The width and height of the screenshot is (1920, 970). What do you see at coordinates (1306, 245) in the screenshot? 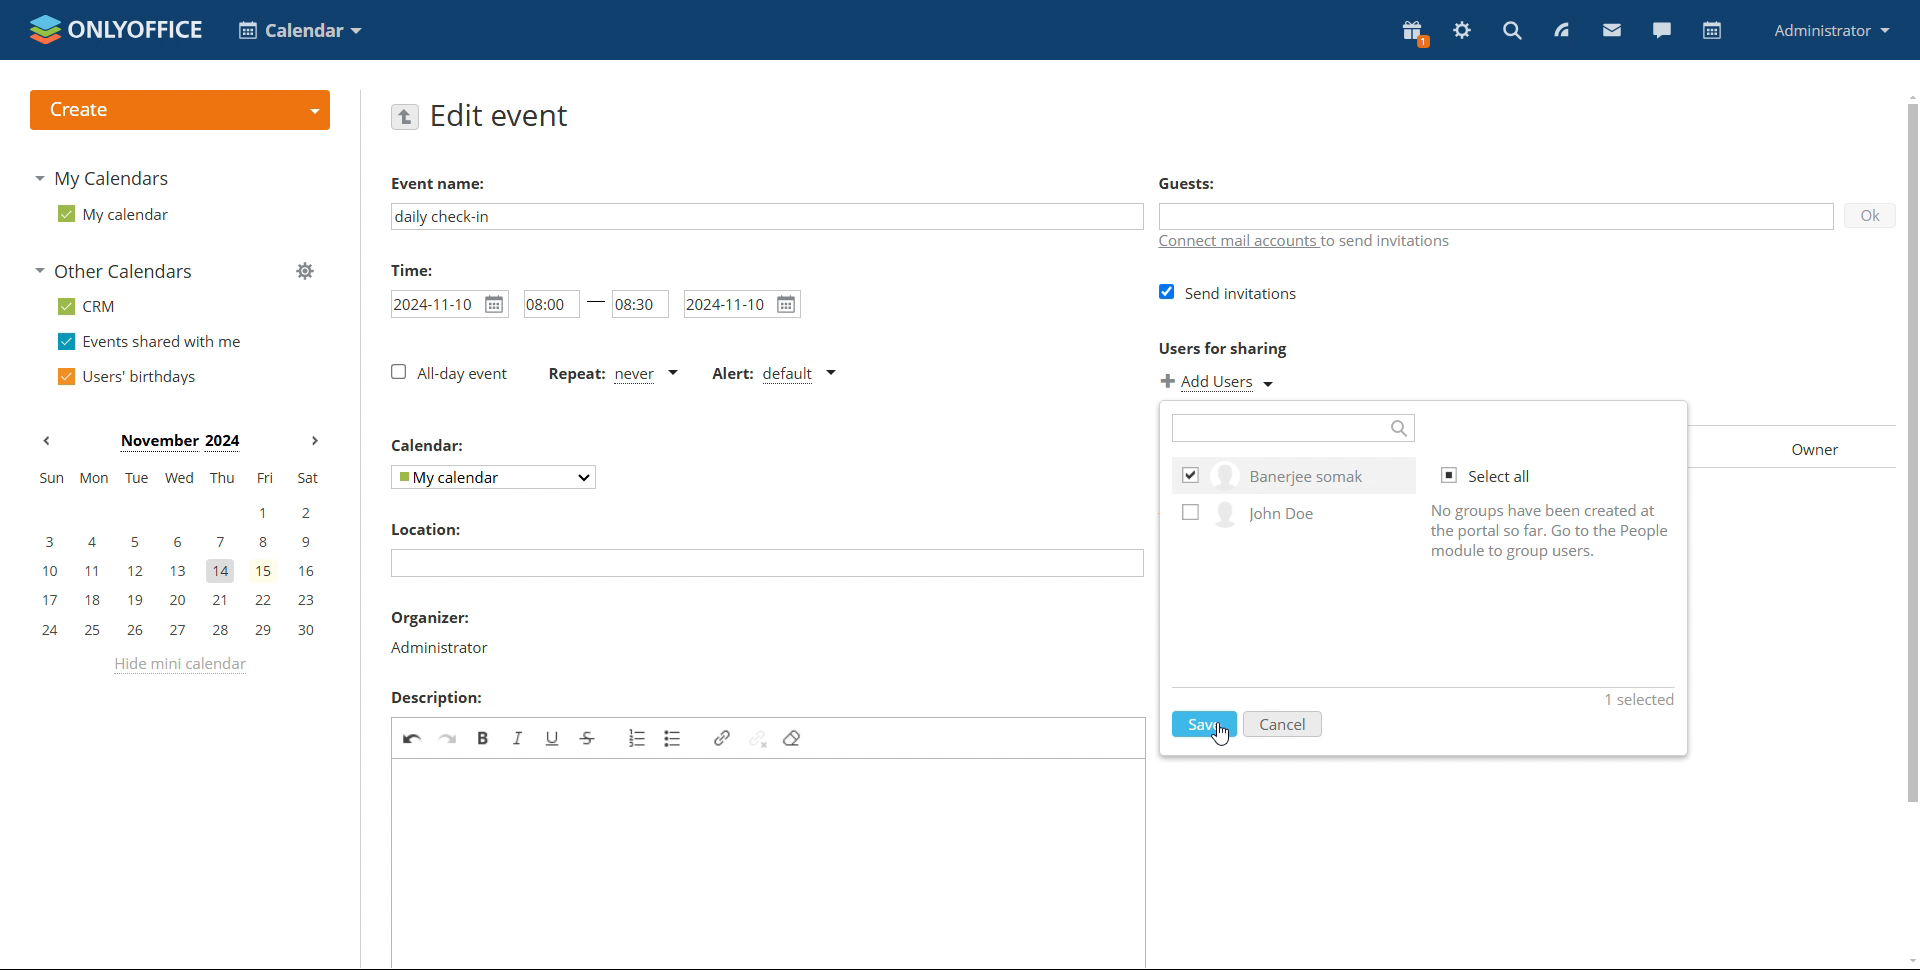
I see `connect mail accounts` at bounding box center [1306, 245].